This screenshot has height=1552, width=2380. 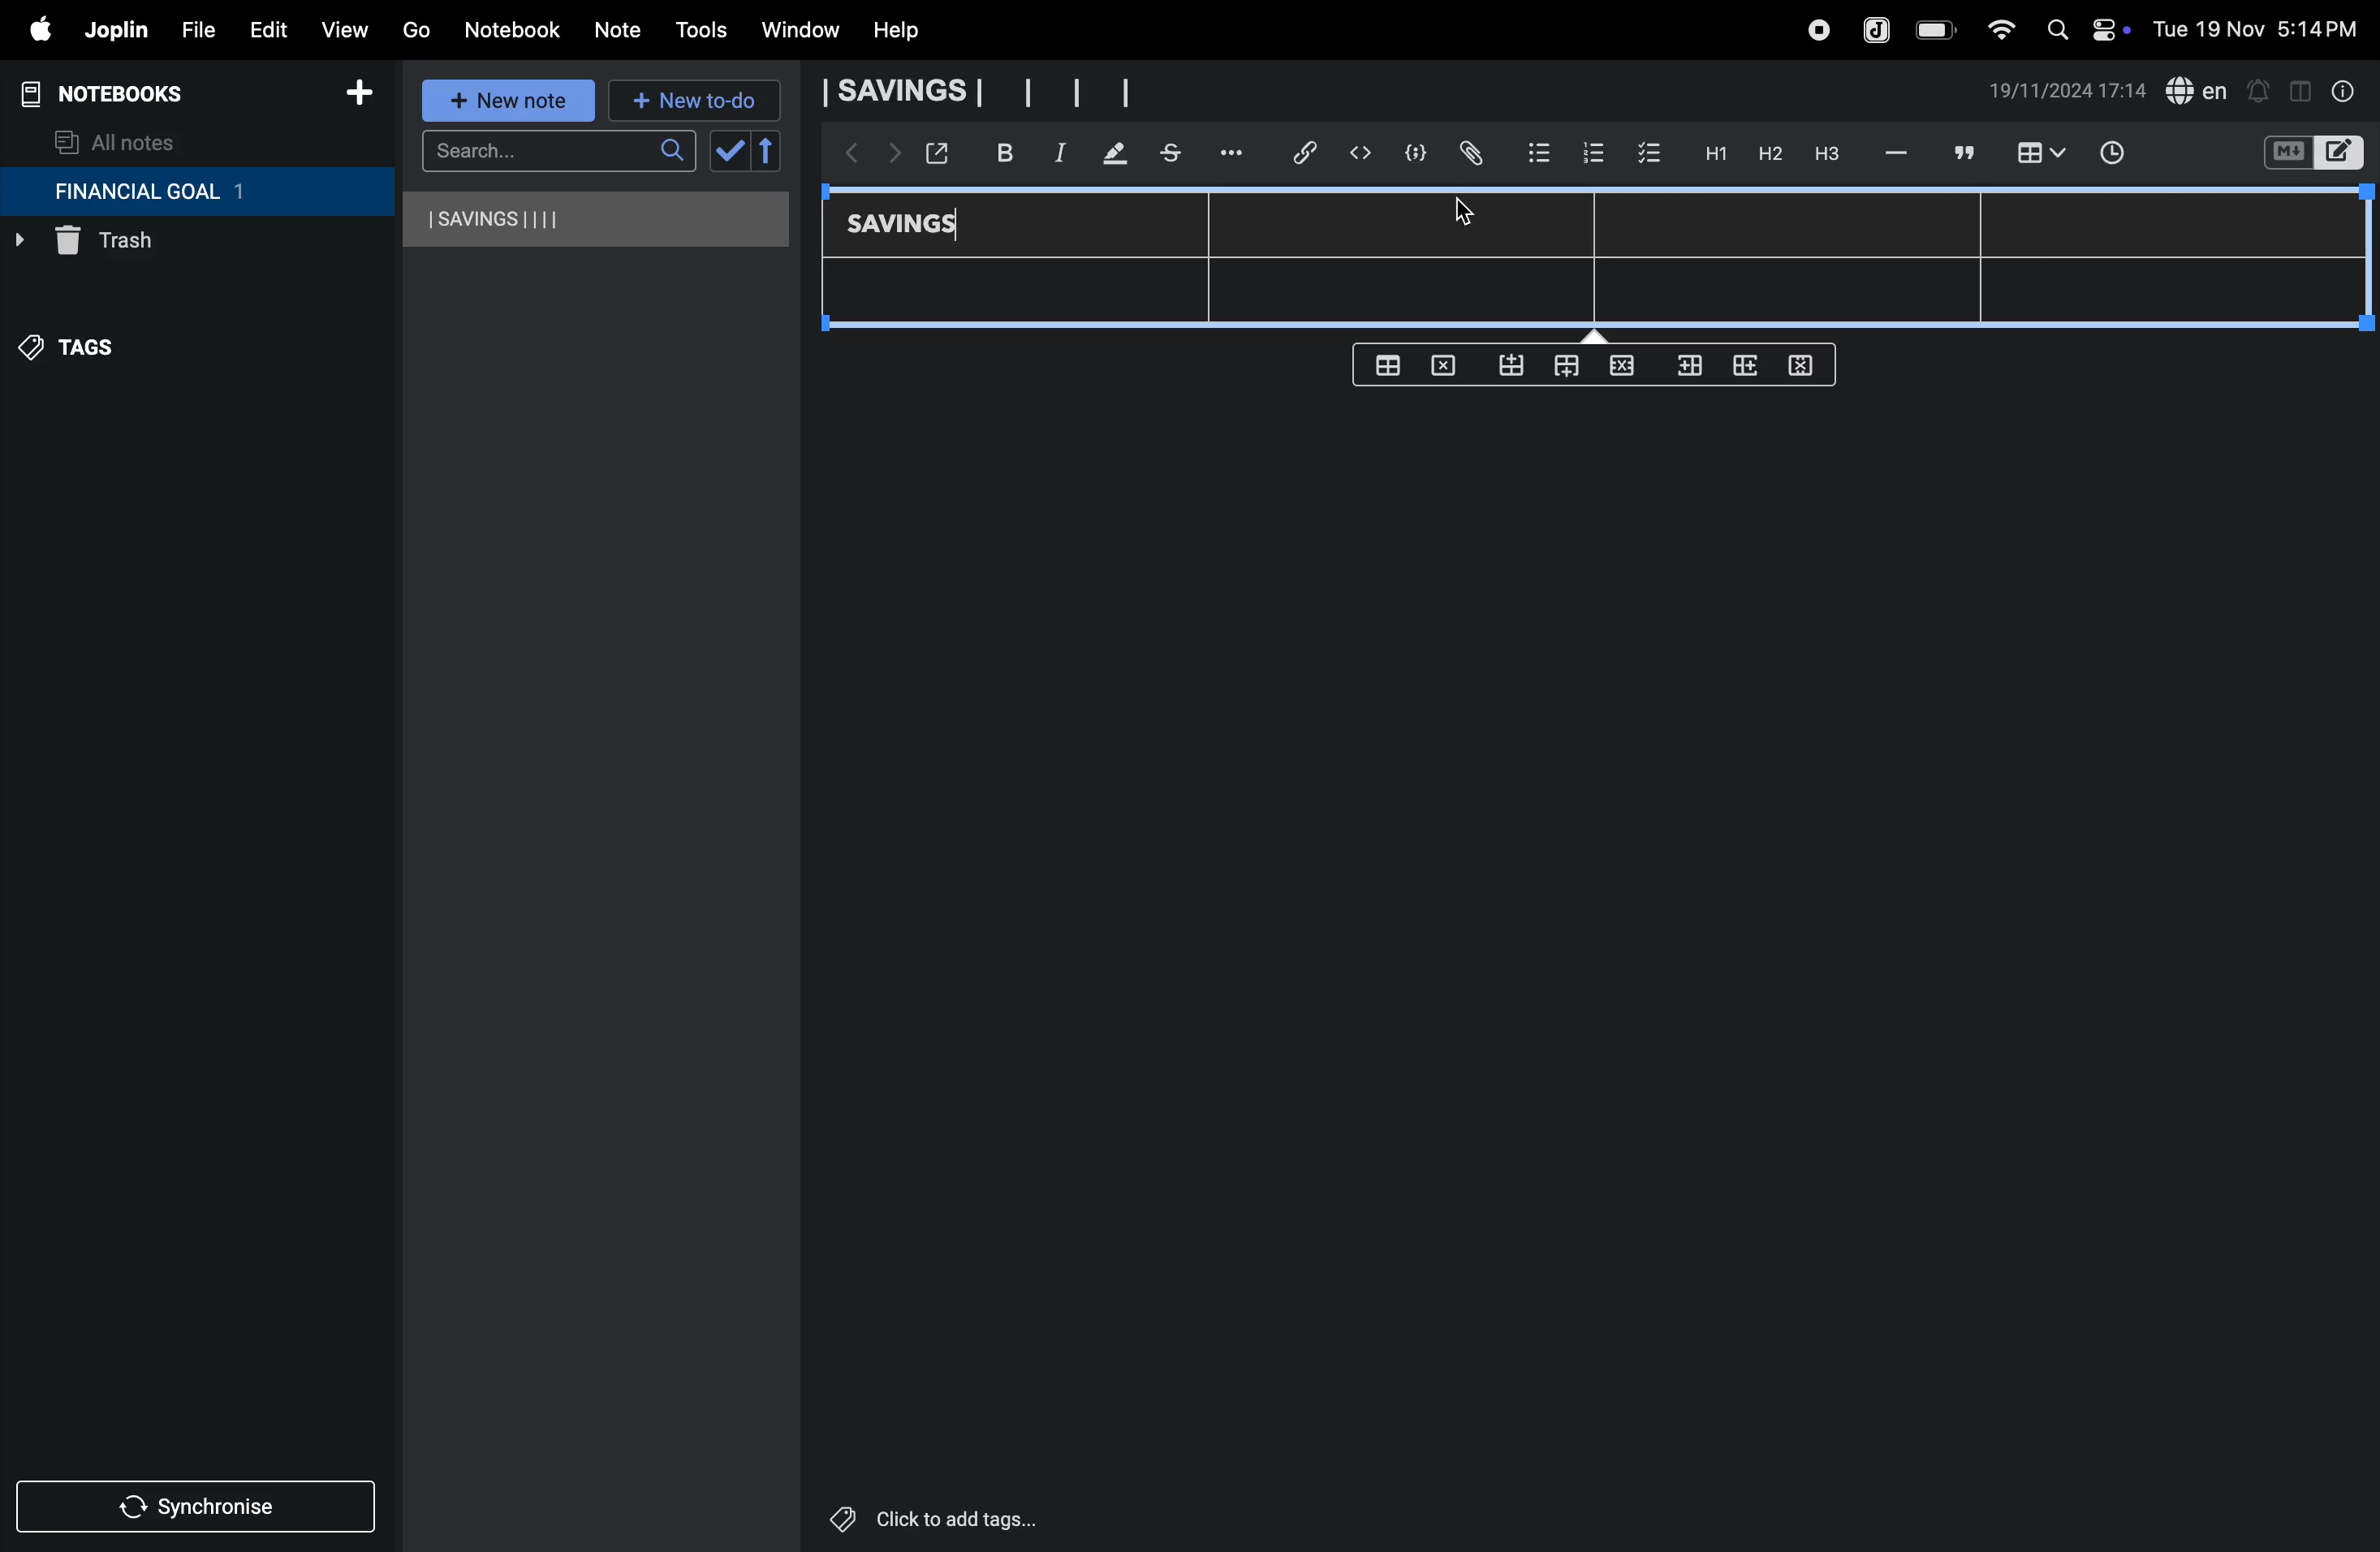 I want to click on file, so click(x=191, y=27).